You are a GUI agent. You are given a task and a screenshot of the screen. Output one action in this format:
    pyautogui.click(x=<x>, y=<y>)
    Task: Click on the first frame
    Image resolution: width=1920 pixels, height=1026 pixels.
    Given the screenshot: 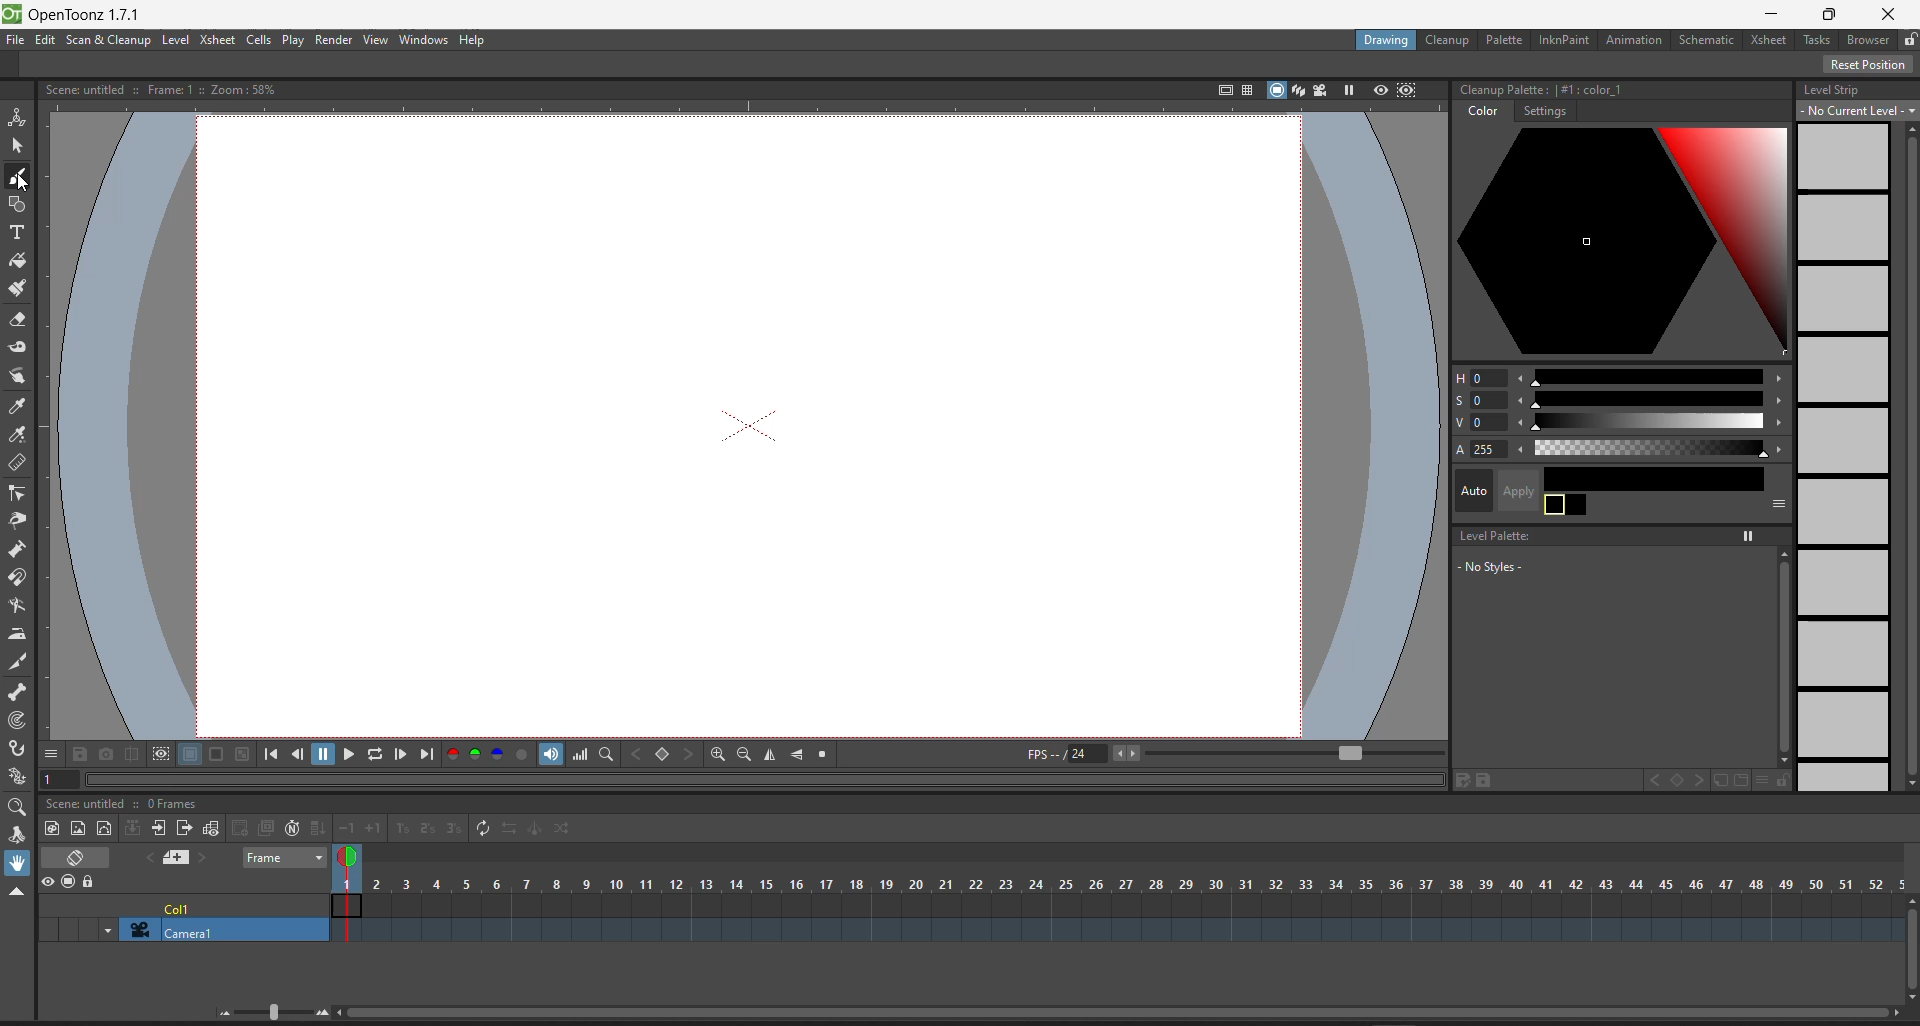 What is the action you would take?
    pyautogui.click(x=271, y=756)
    